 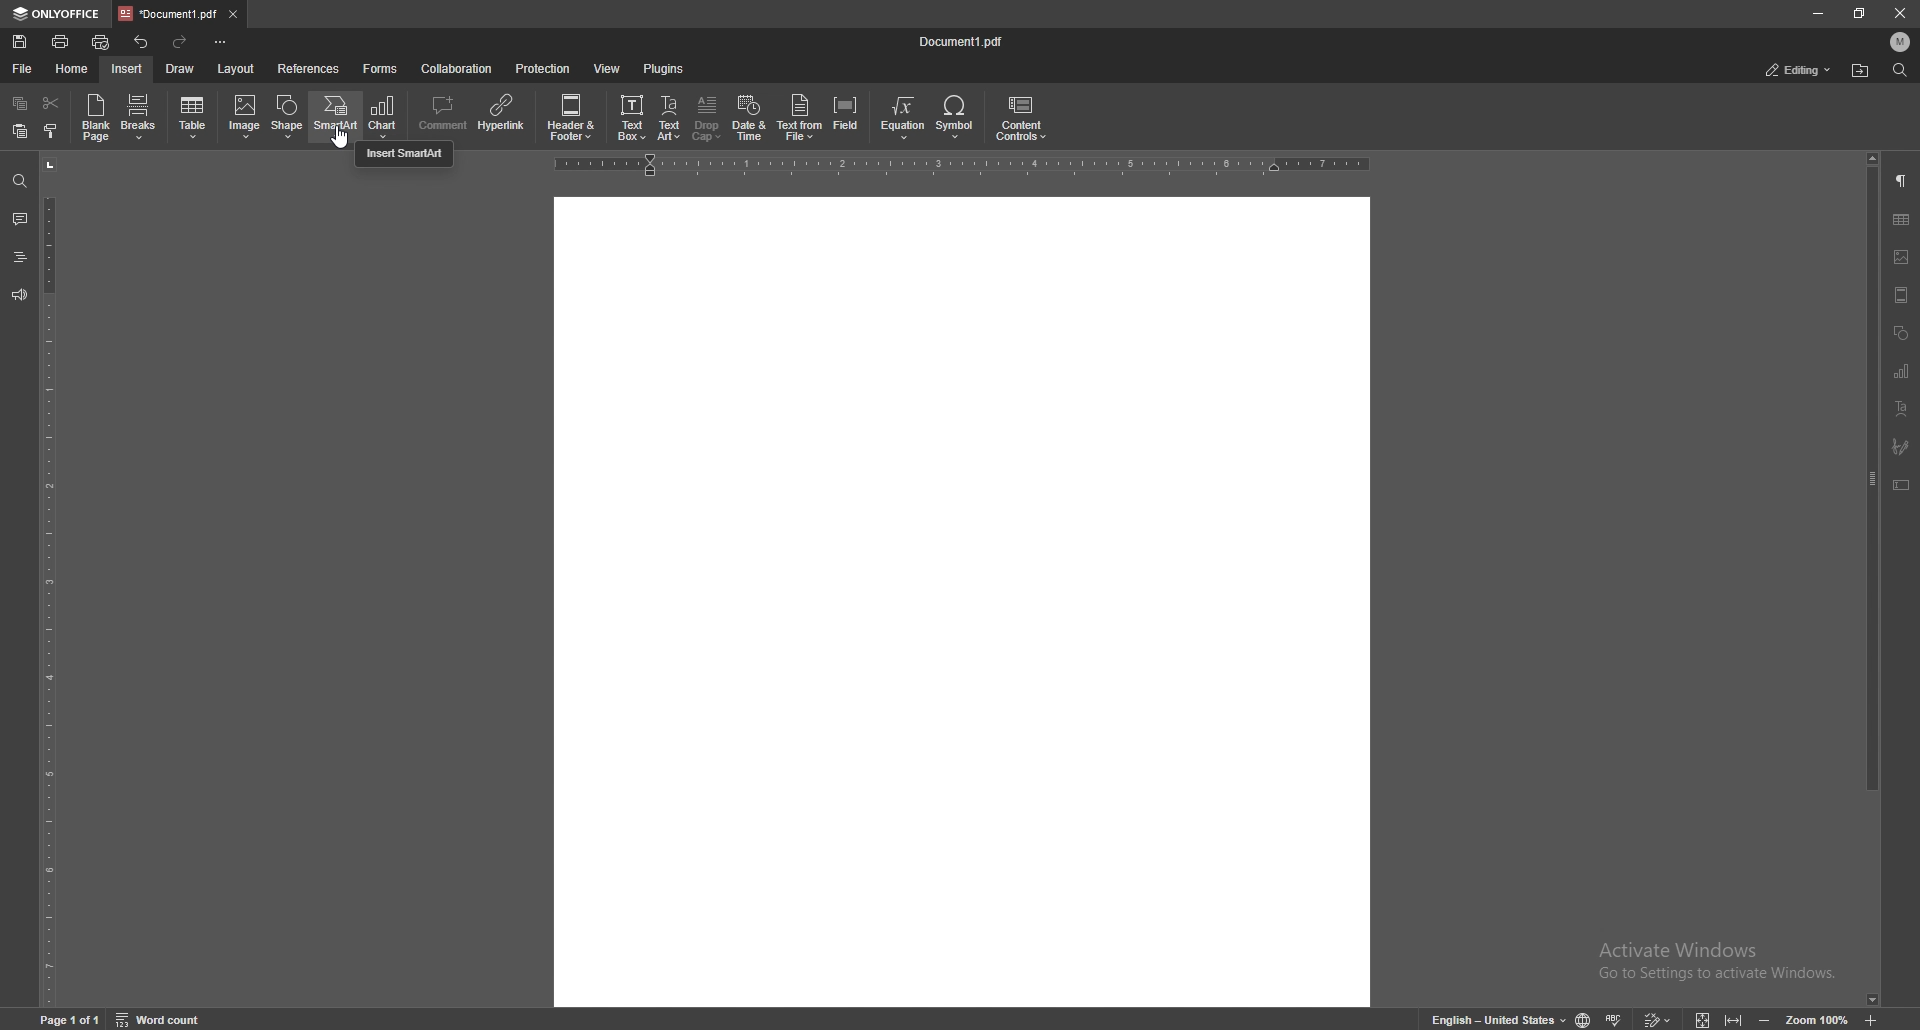 What do you see at coordinates (223, 41) in the screenshot?
I see `options` at bounding box center [223, 41].